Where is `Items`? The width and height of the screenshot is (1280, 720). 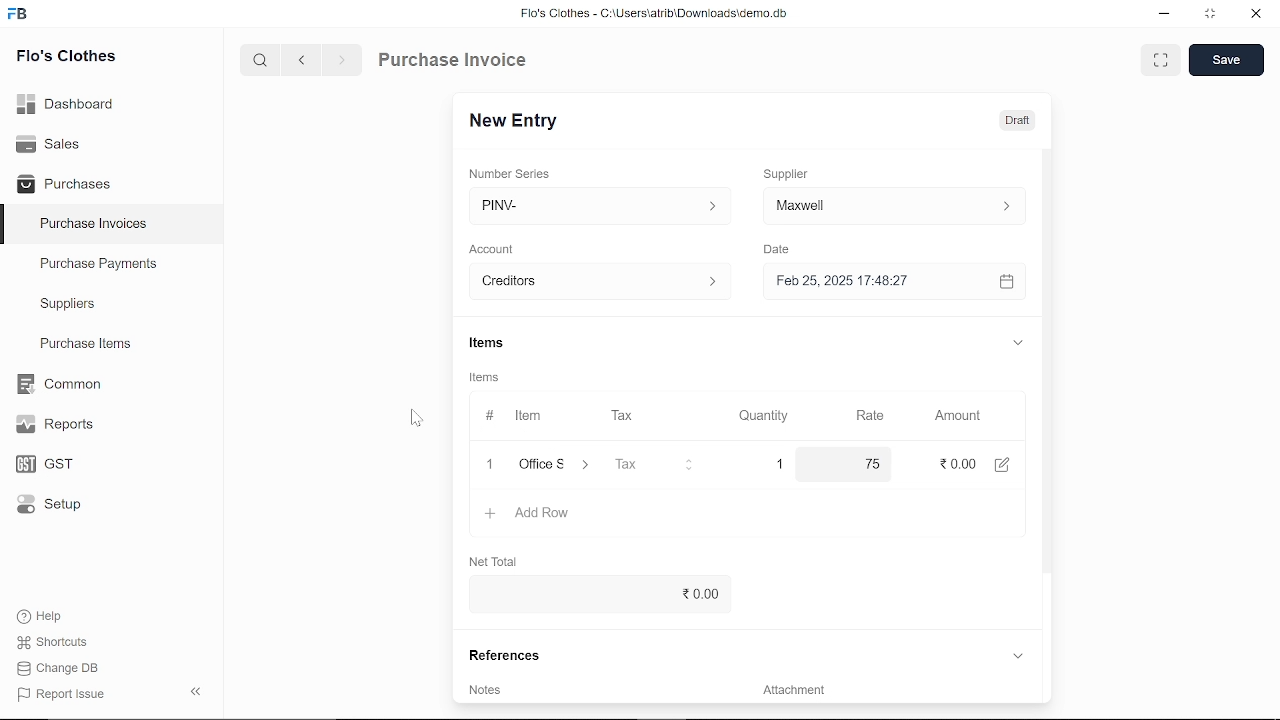 Items is located at coordinates (502, 343).